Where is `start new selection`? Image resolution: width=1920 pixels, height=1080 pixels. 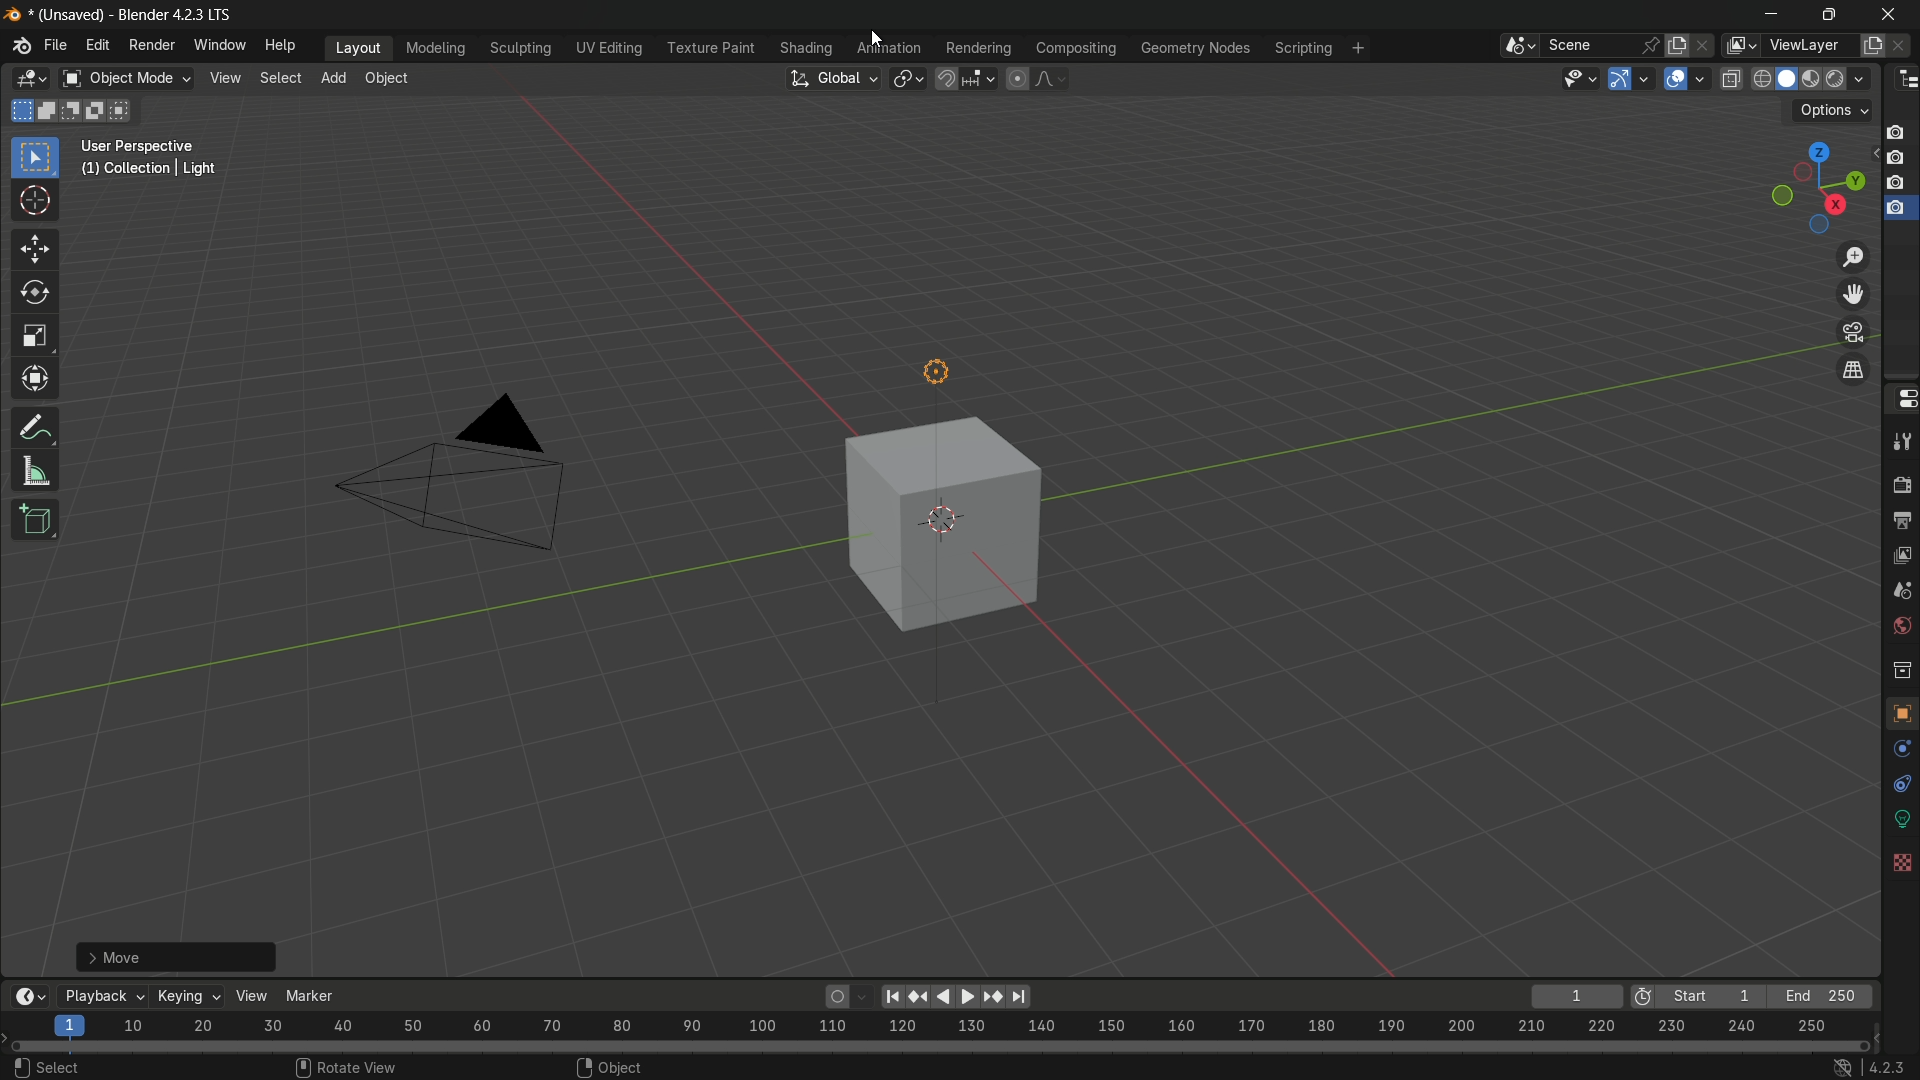 start new selection is located at coordinates (19, 110).